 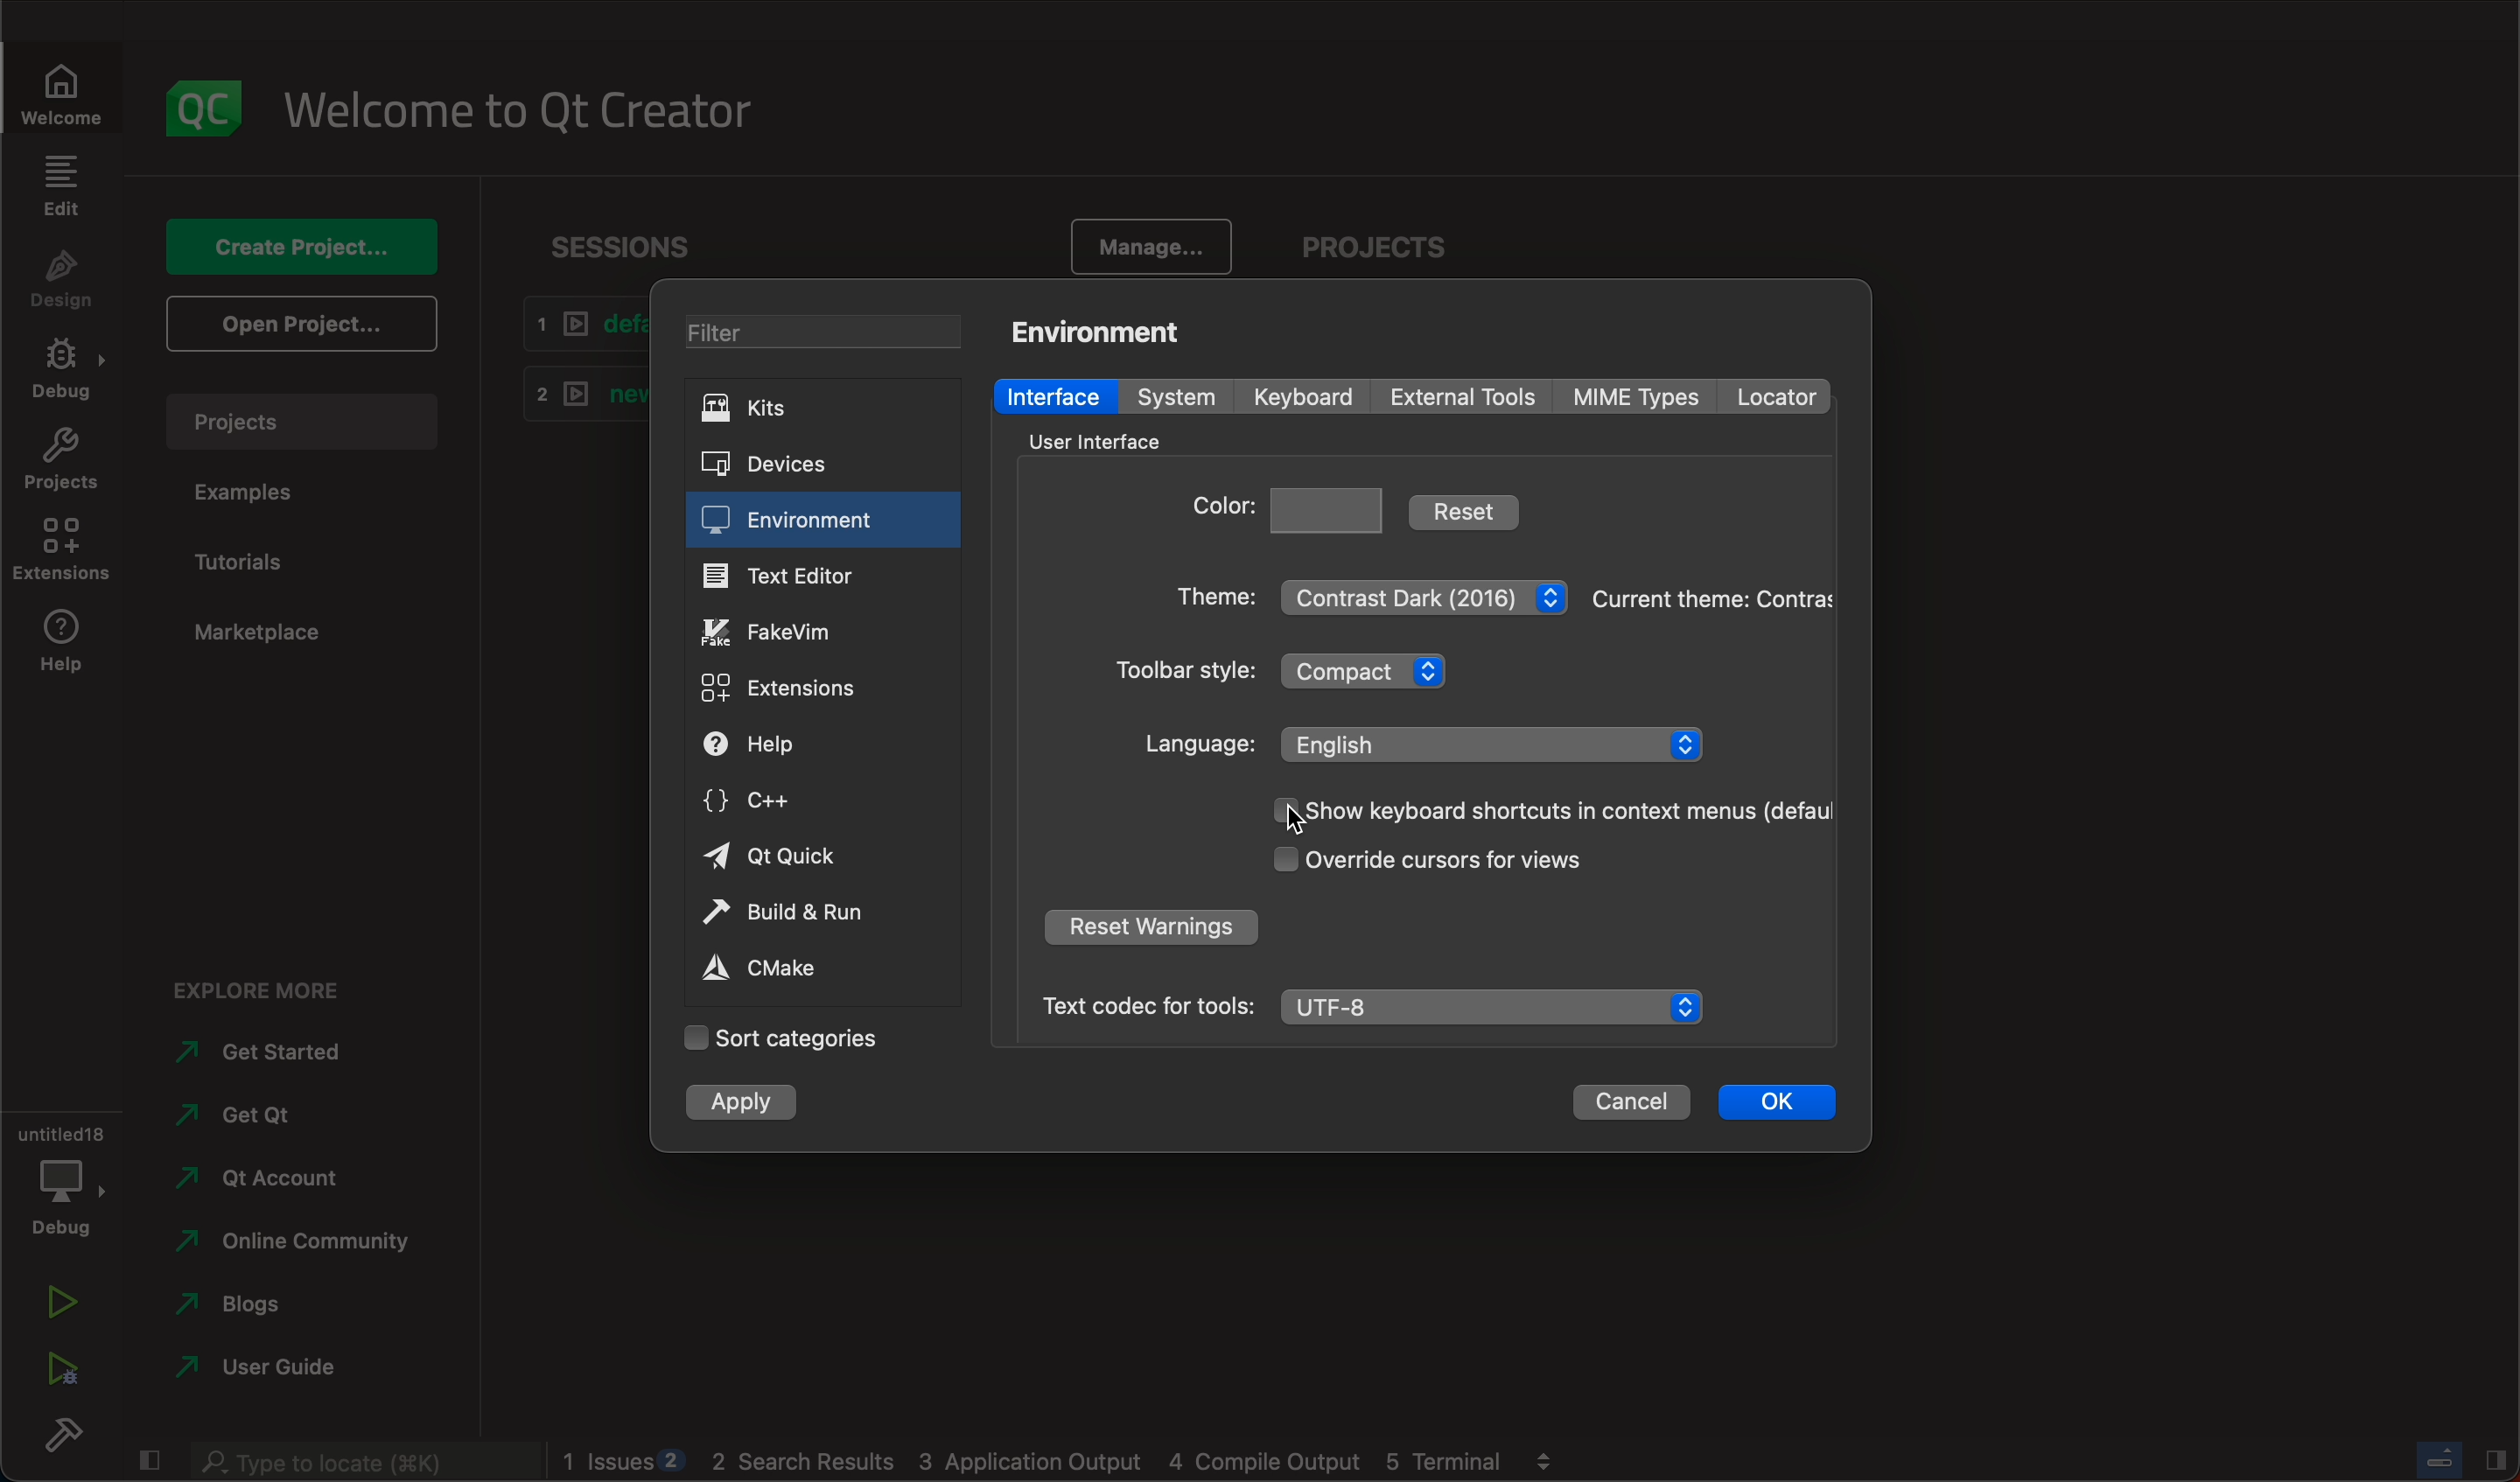 What do you see at coordinates (305, 428) in the screenshot?
I see `project` at bounding box center [305, 428].